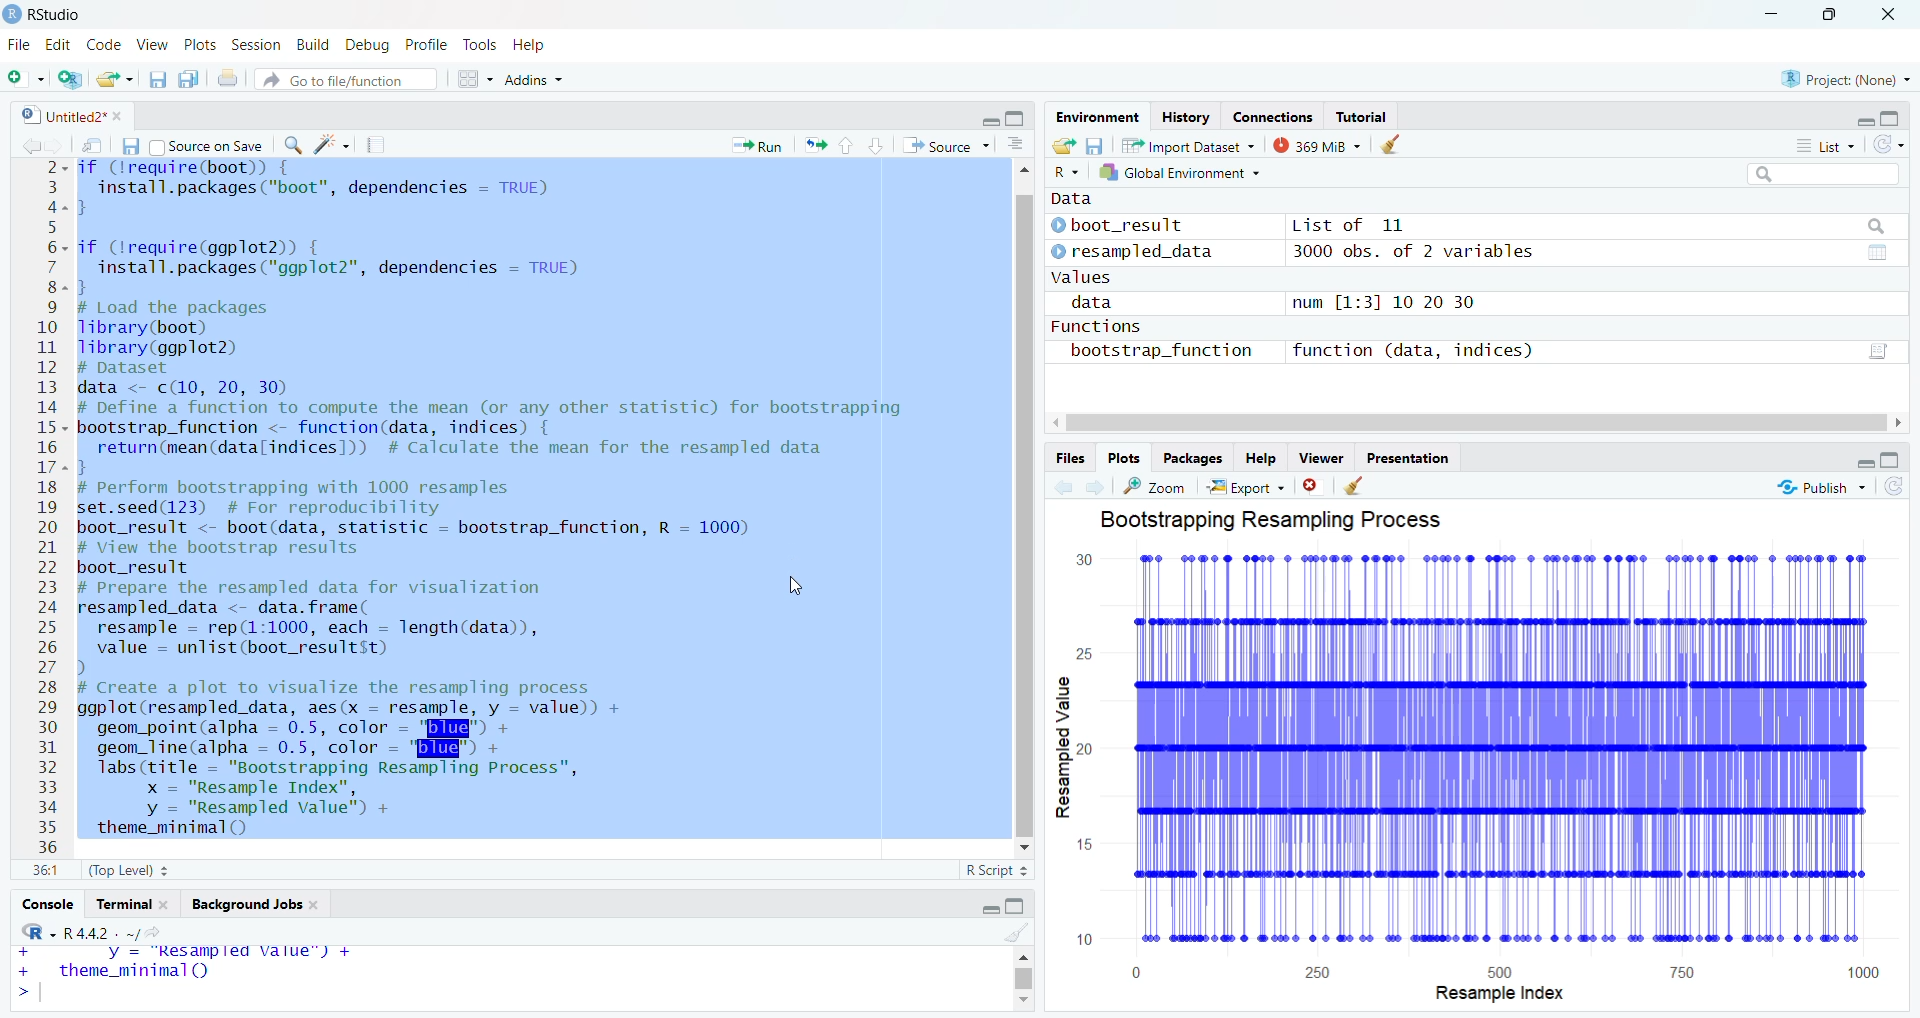 Image resolution: width=1920 pixels, height=1018 pixels. Describe the element at coordinates (379, 145) in the screenshot. I see `compile reports` at that location.